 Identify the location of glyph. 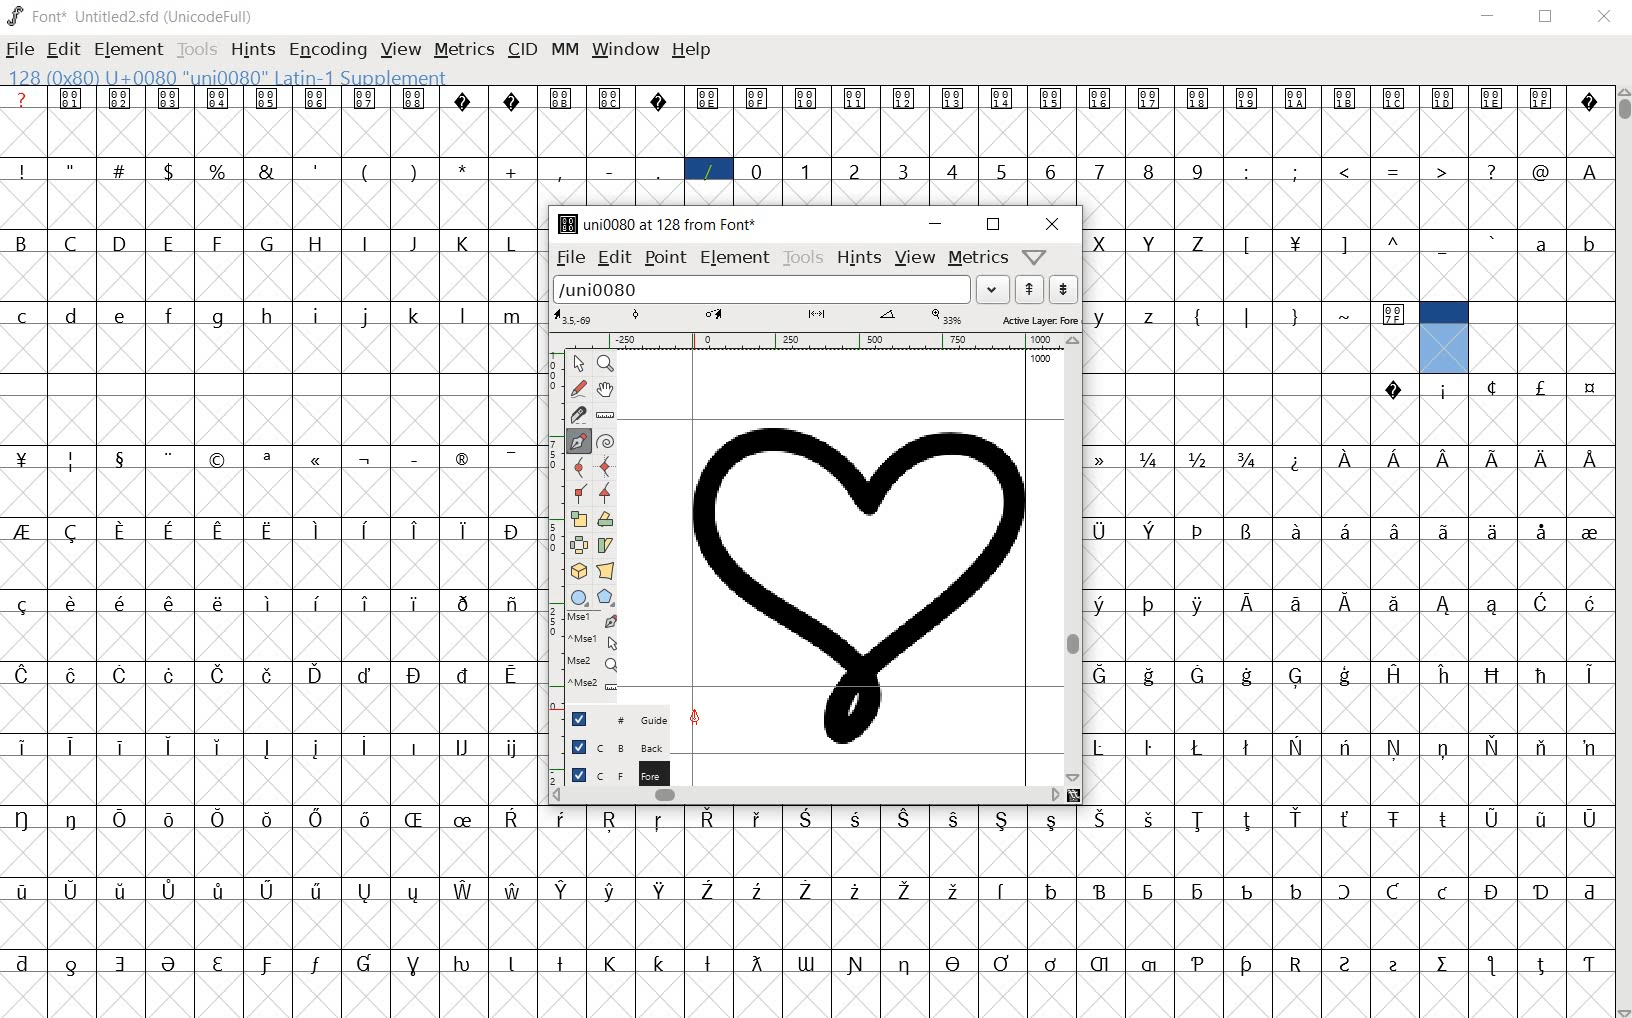
(1099, 964).